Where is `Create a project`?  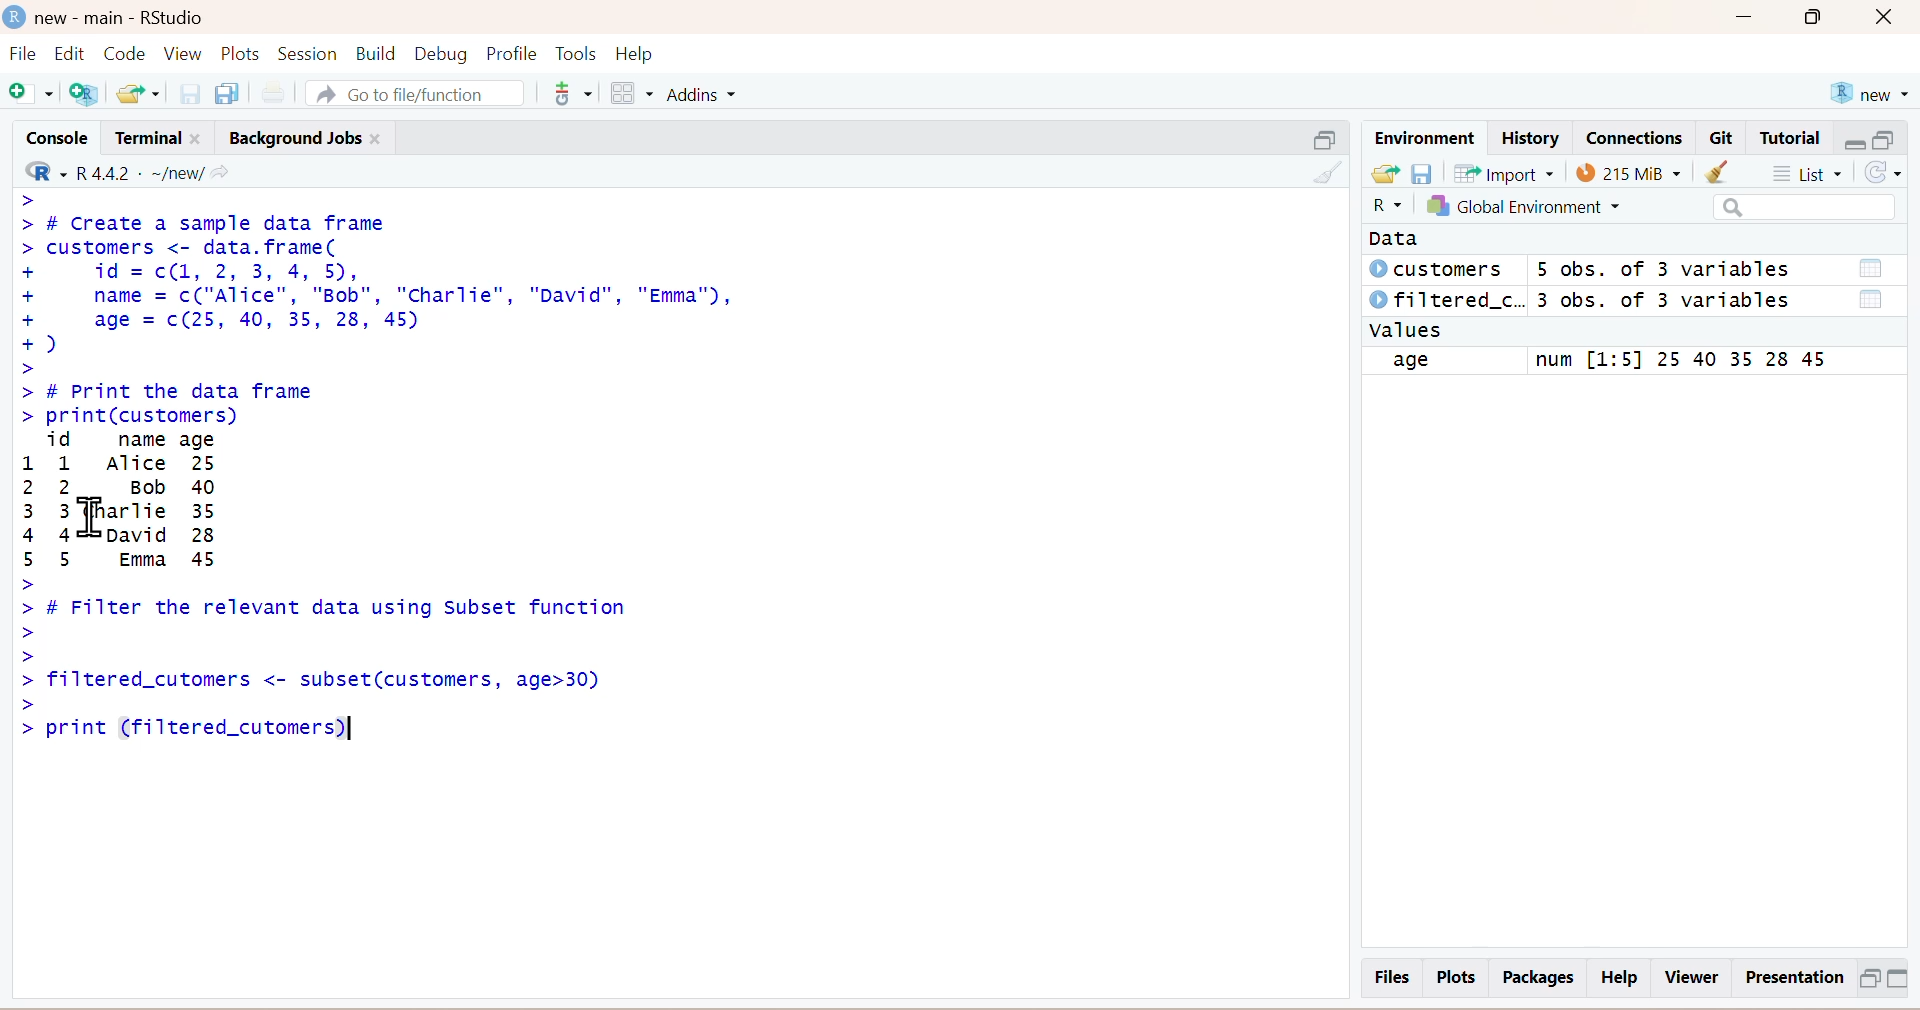 Create a project is located at coordinates (89, 92).